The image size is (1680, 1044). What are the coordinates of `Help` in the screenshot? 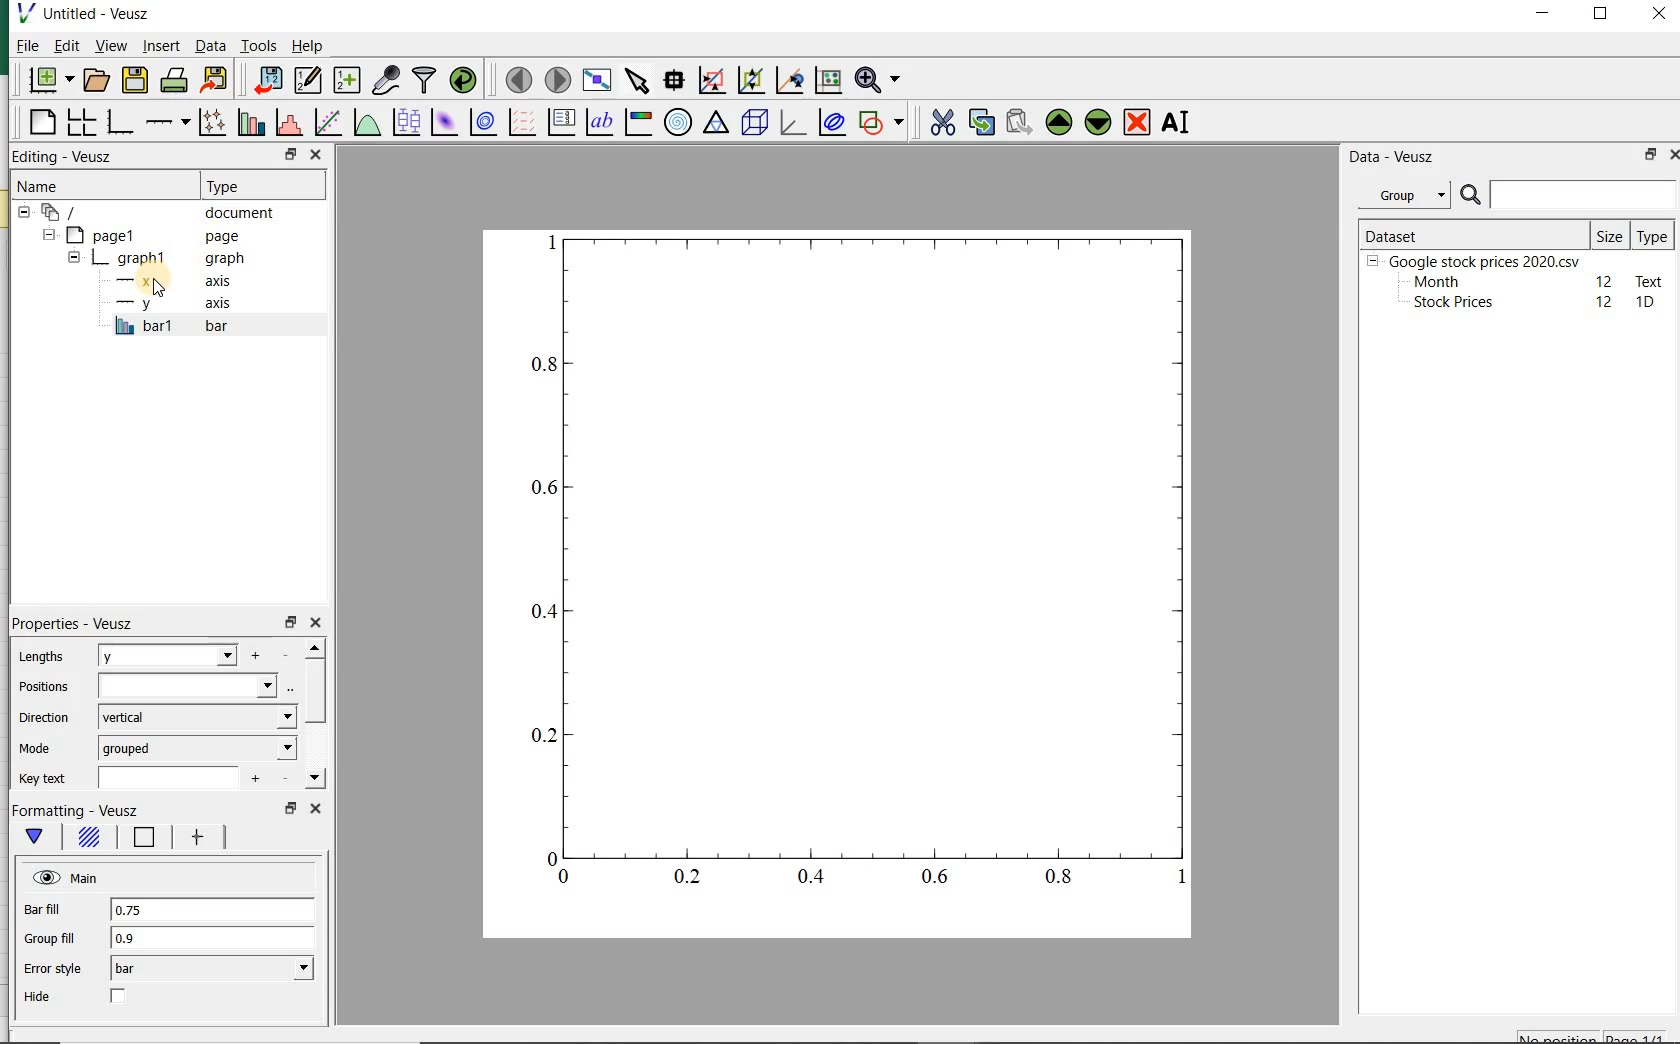 It's located at (310, 48).